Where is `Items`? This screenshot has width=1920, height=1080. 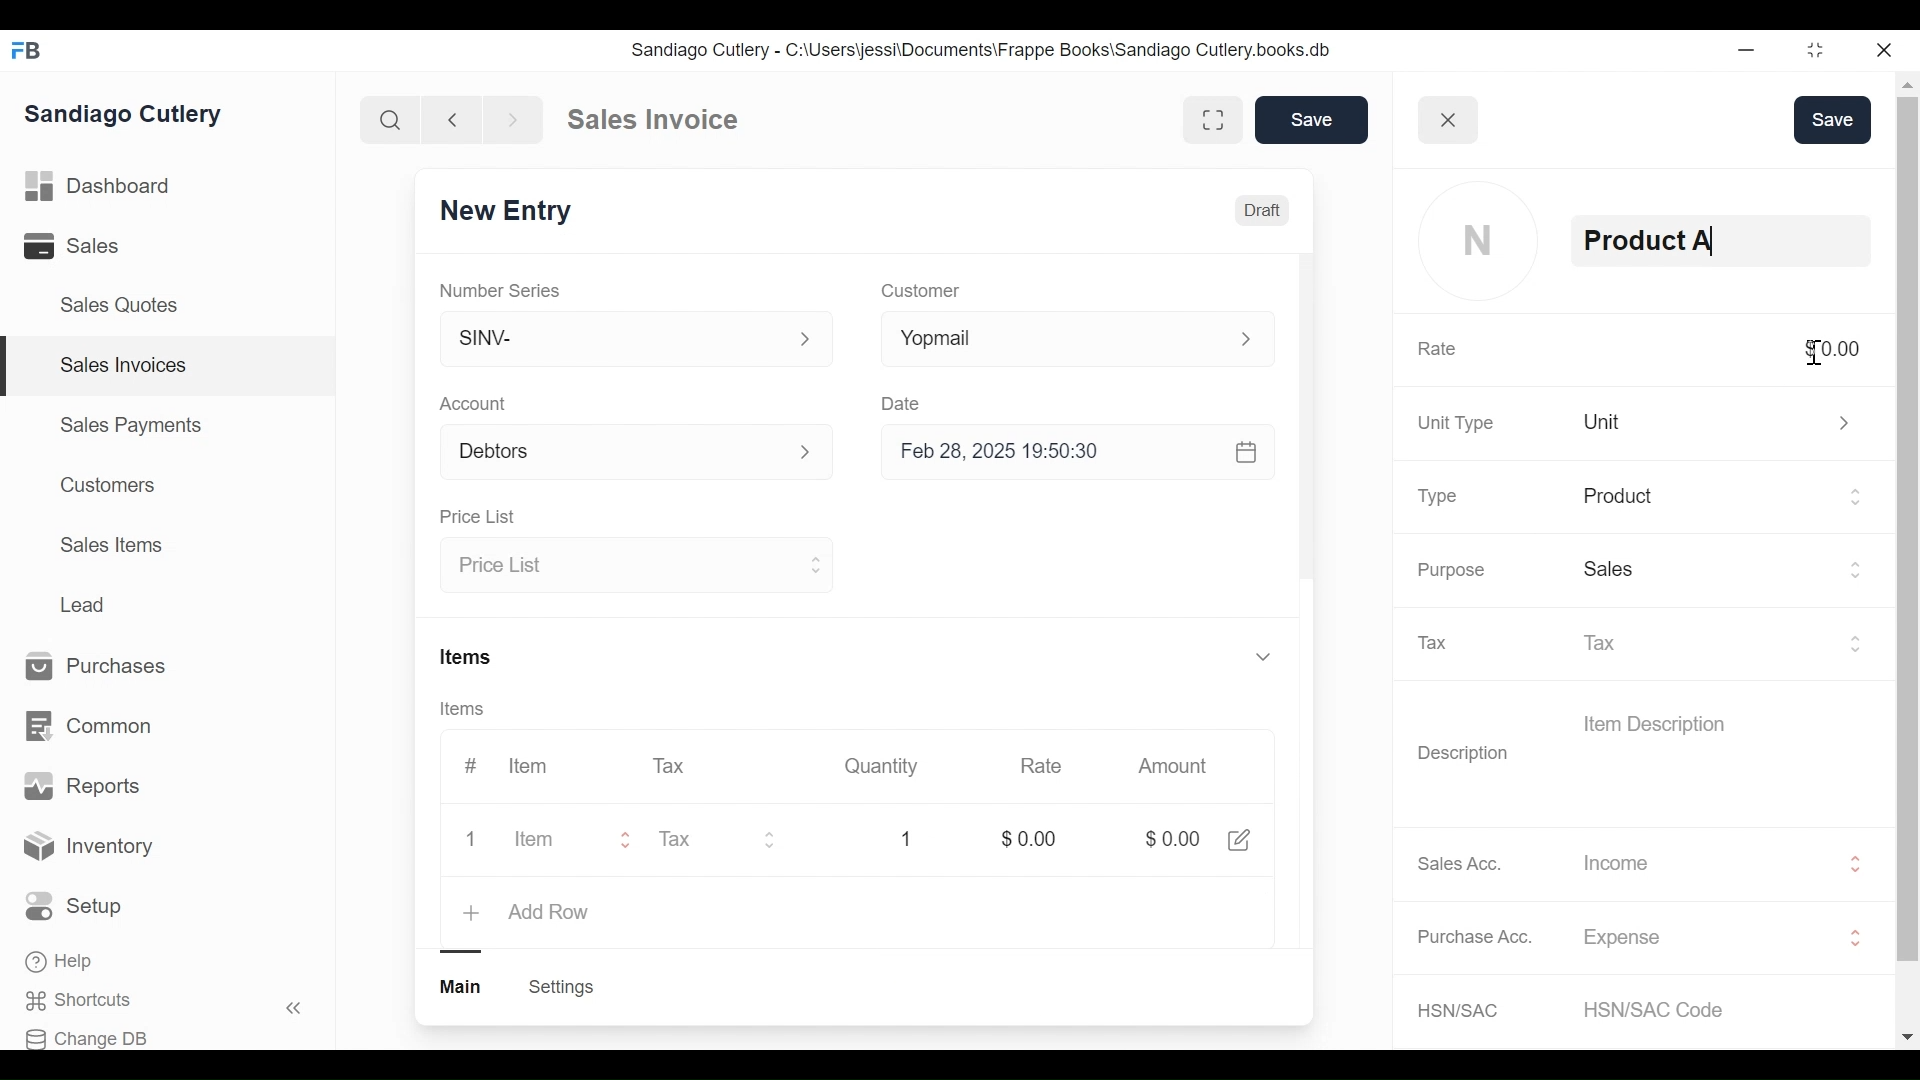 Items is located at coordinates (470, 656).